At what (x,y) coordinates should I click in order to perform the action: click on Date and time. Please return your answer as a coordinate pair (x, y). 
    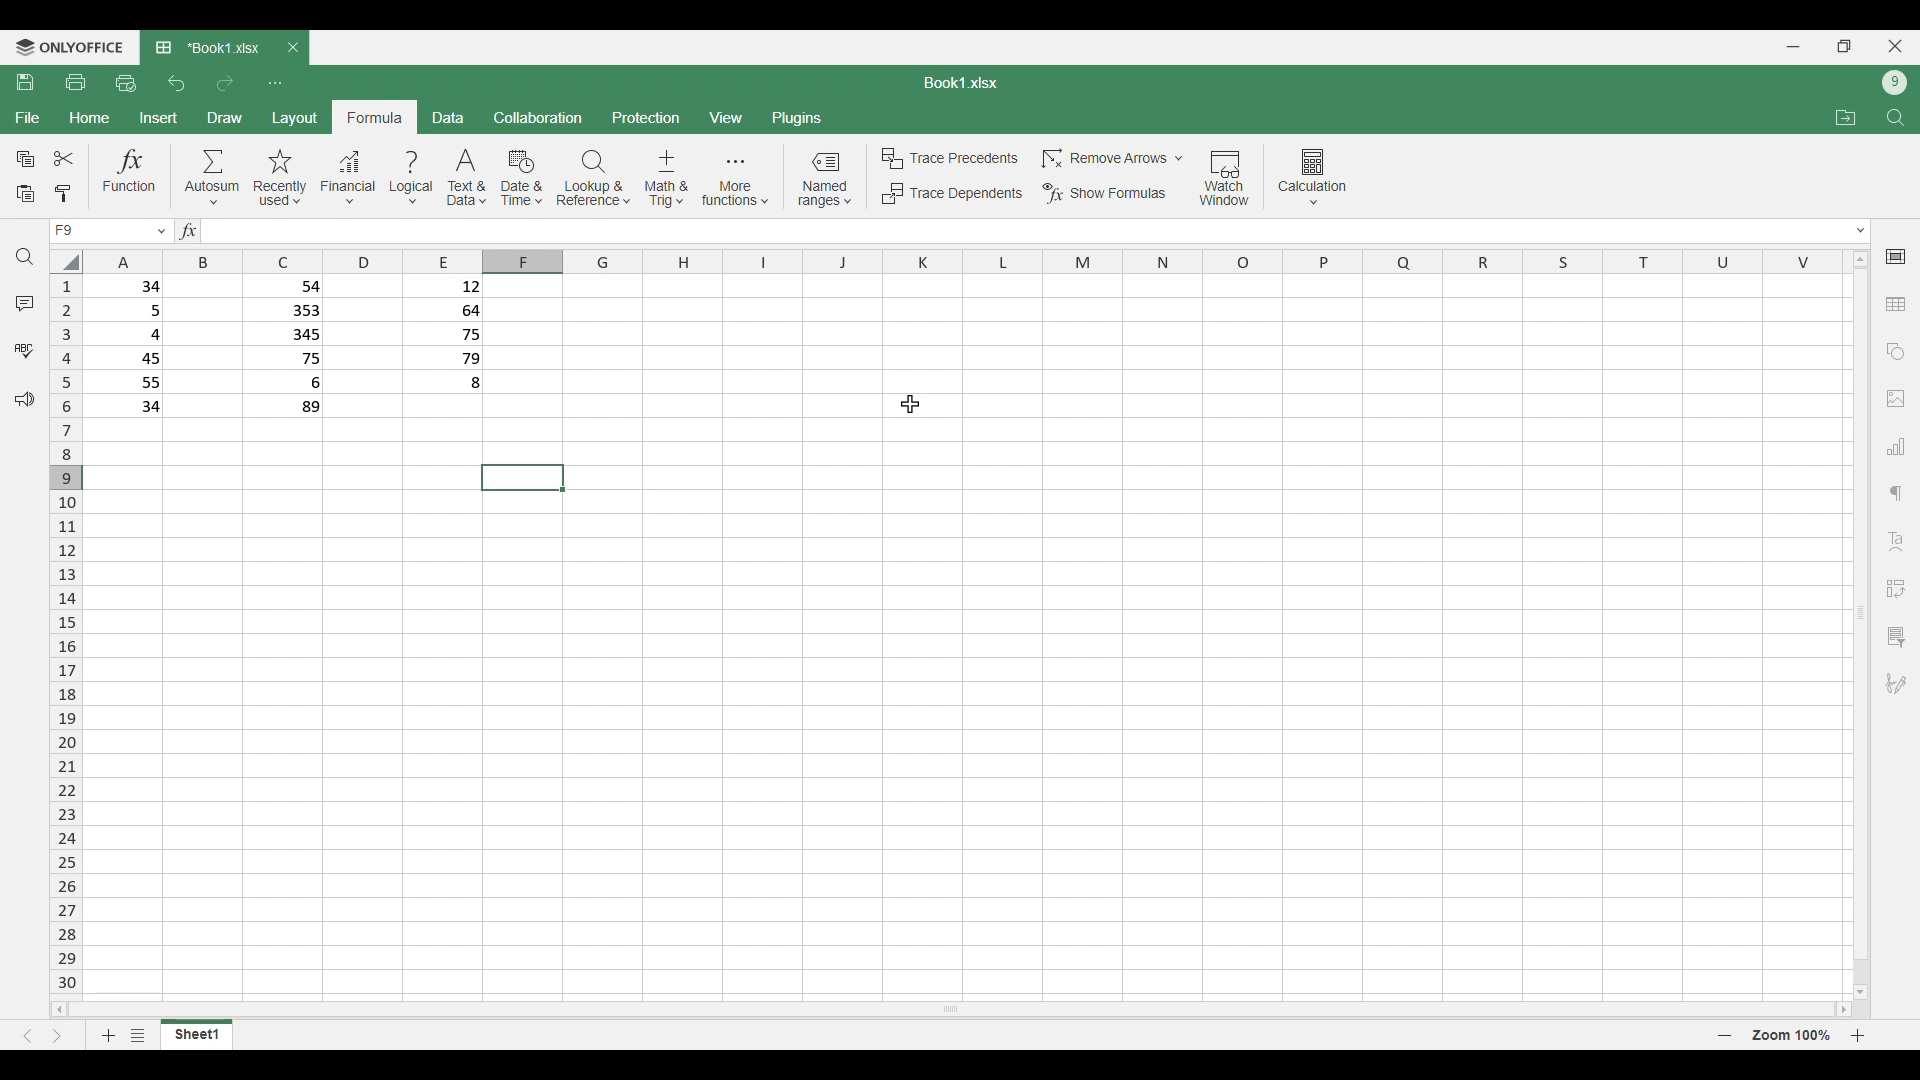
    Looking at the image, I should click on (521, 178).